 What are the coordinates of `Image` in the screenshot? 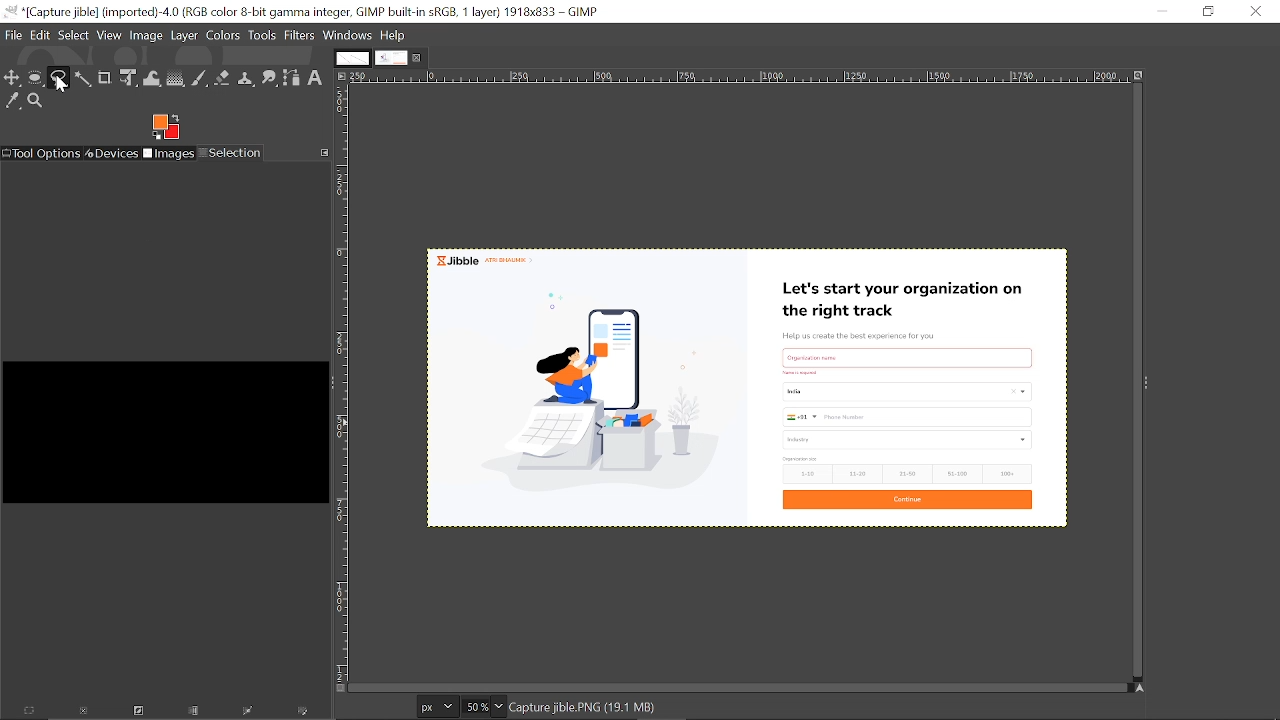 It's located at (147, 34).